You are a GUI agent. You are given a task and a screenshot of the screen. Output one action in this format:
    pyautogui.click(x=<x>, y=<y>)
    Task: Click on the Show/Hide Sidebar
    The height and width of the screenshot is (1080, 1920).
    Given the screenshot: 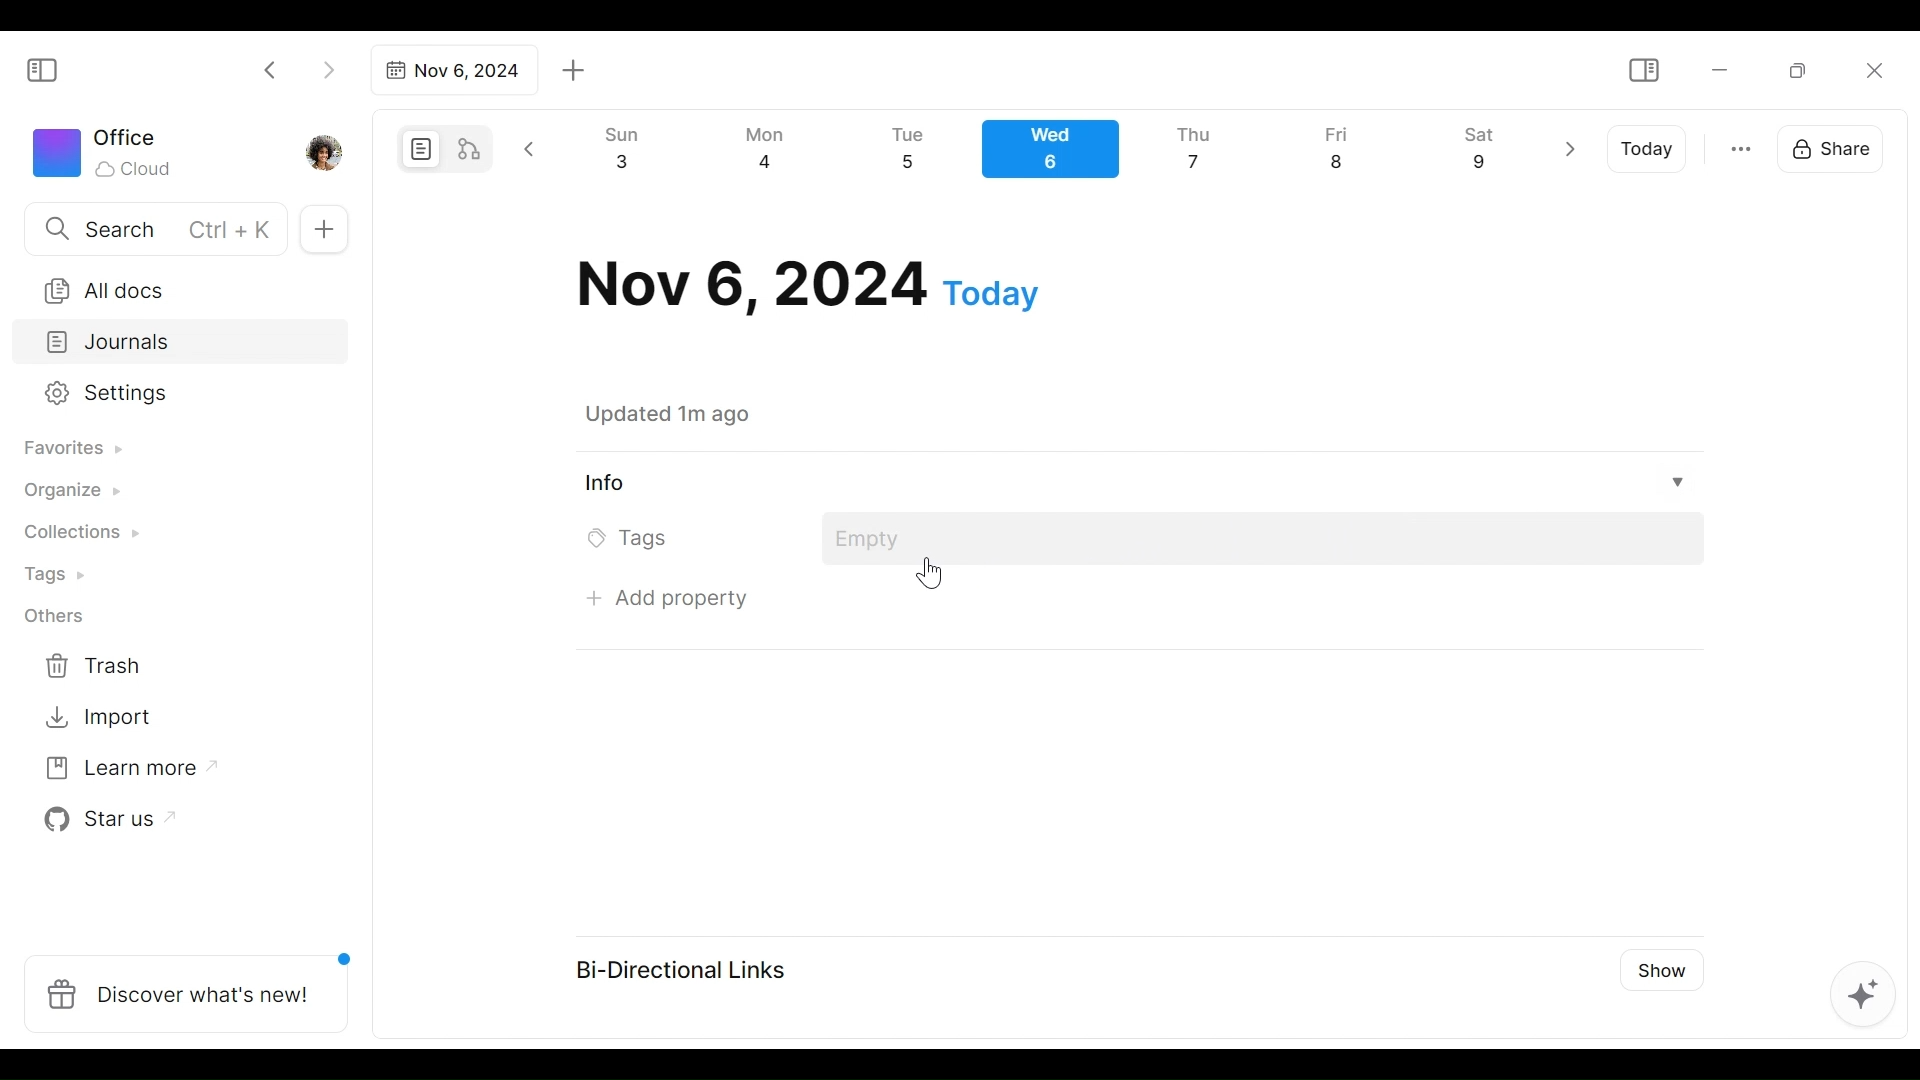 What is the action you would take?
    pyautogui.click(x=51, y=68)
    